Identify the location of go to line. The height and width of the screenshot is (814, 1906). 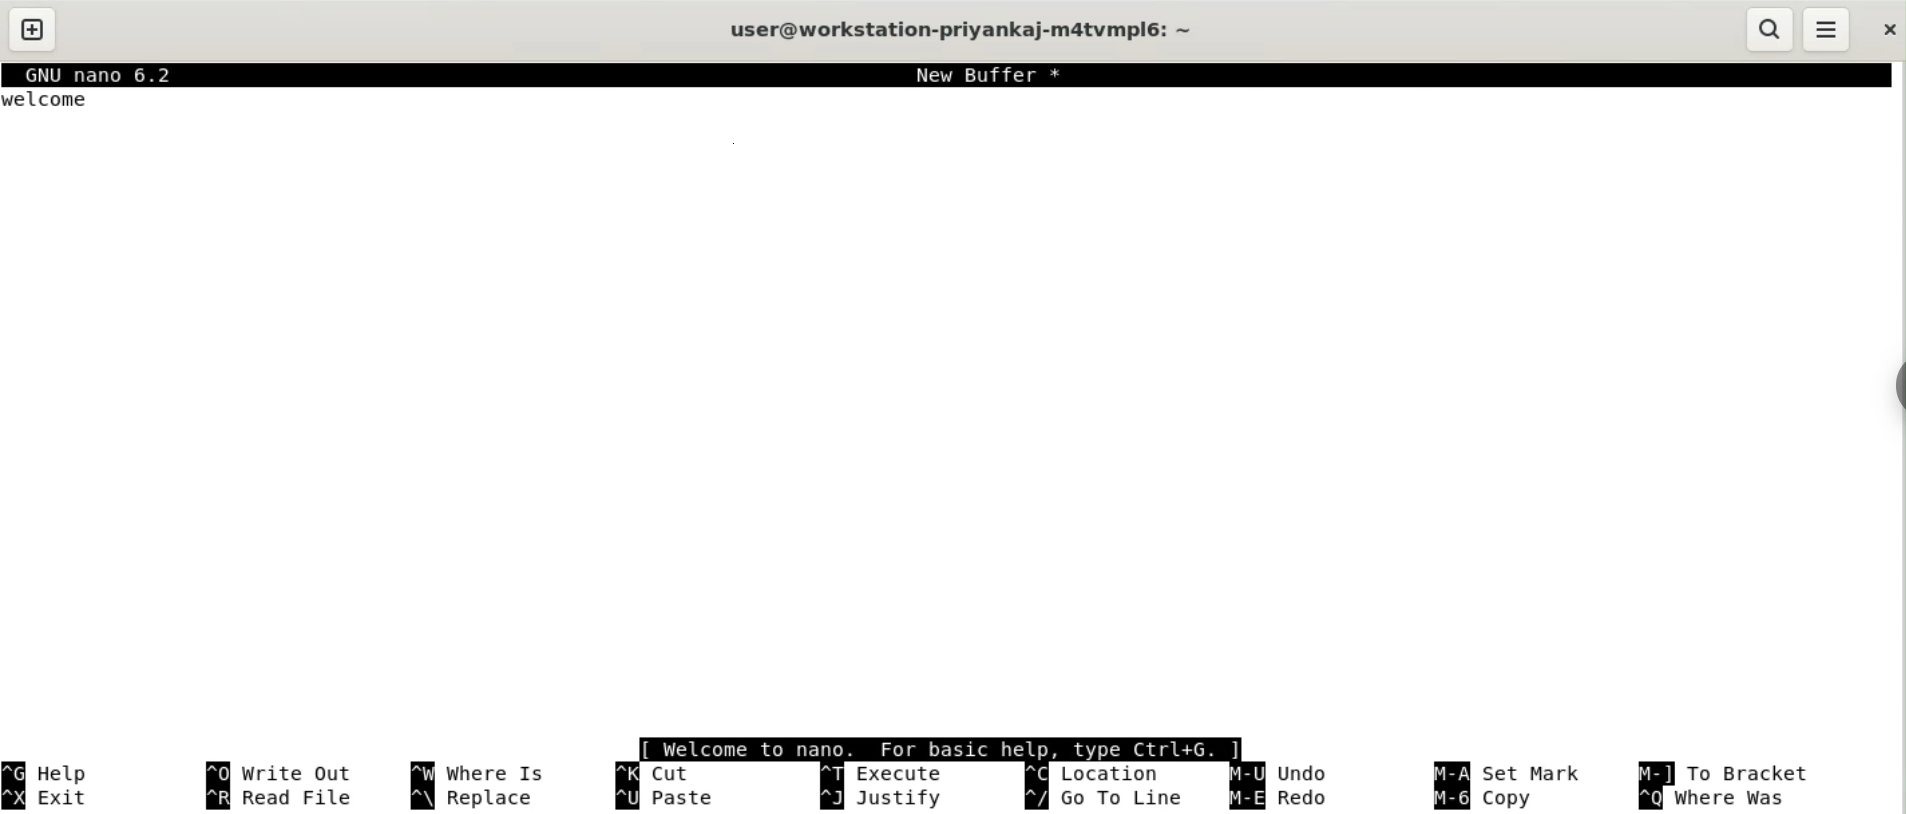
(1107, 798).